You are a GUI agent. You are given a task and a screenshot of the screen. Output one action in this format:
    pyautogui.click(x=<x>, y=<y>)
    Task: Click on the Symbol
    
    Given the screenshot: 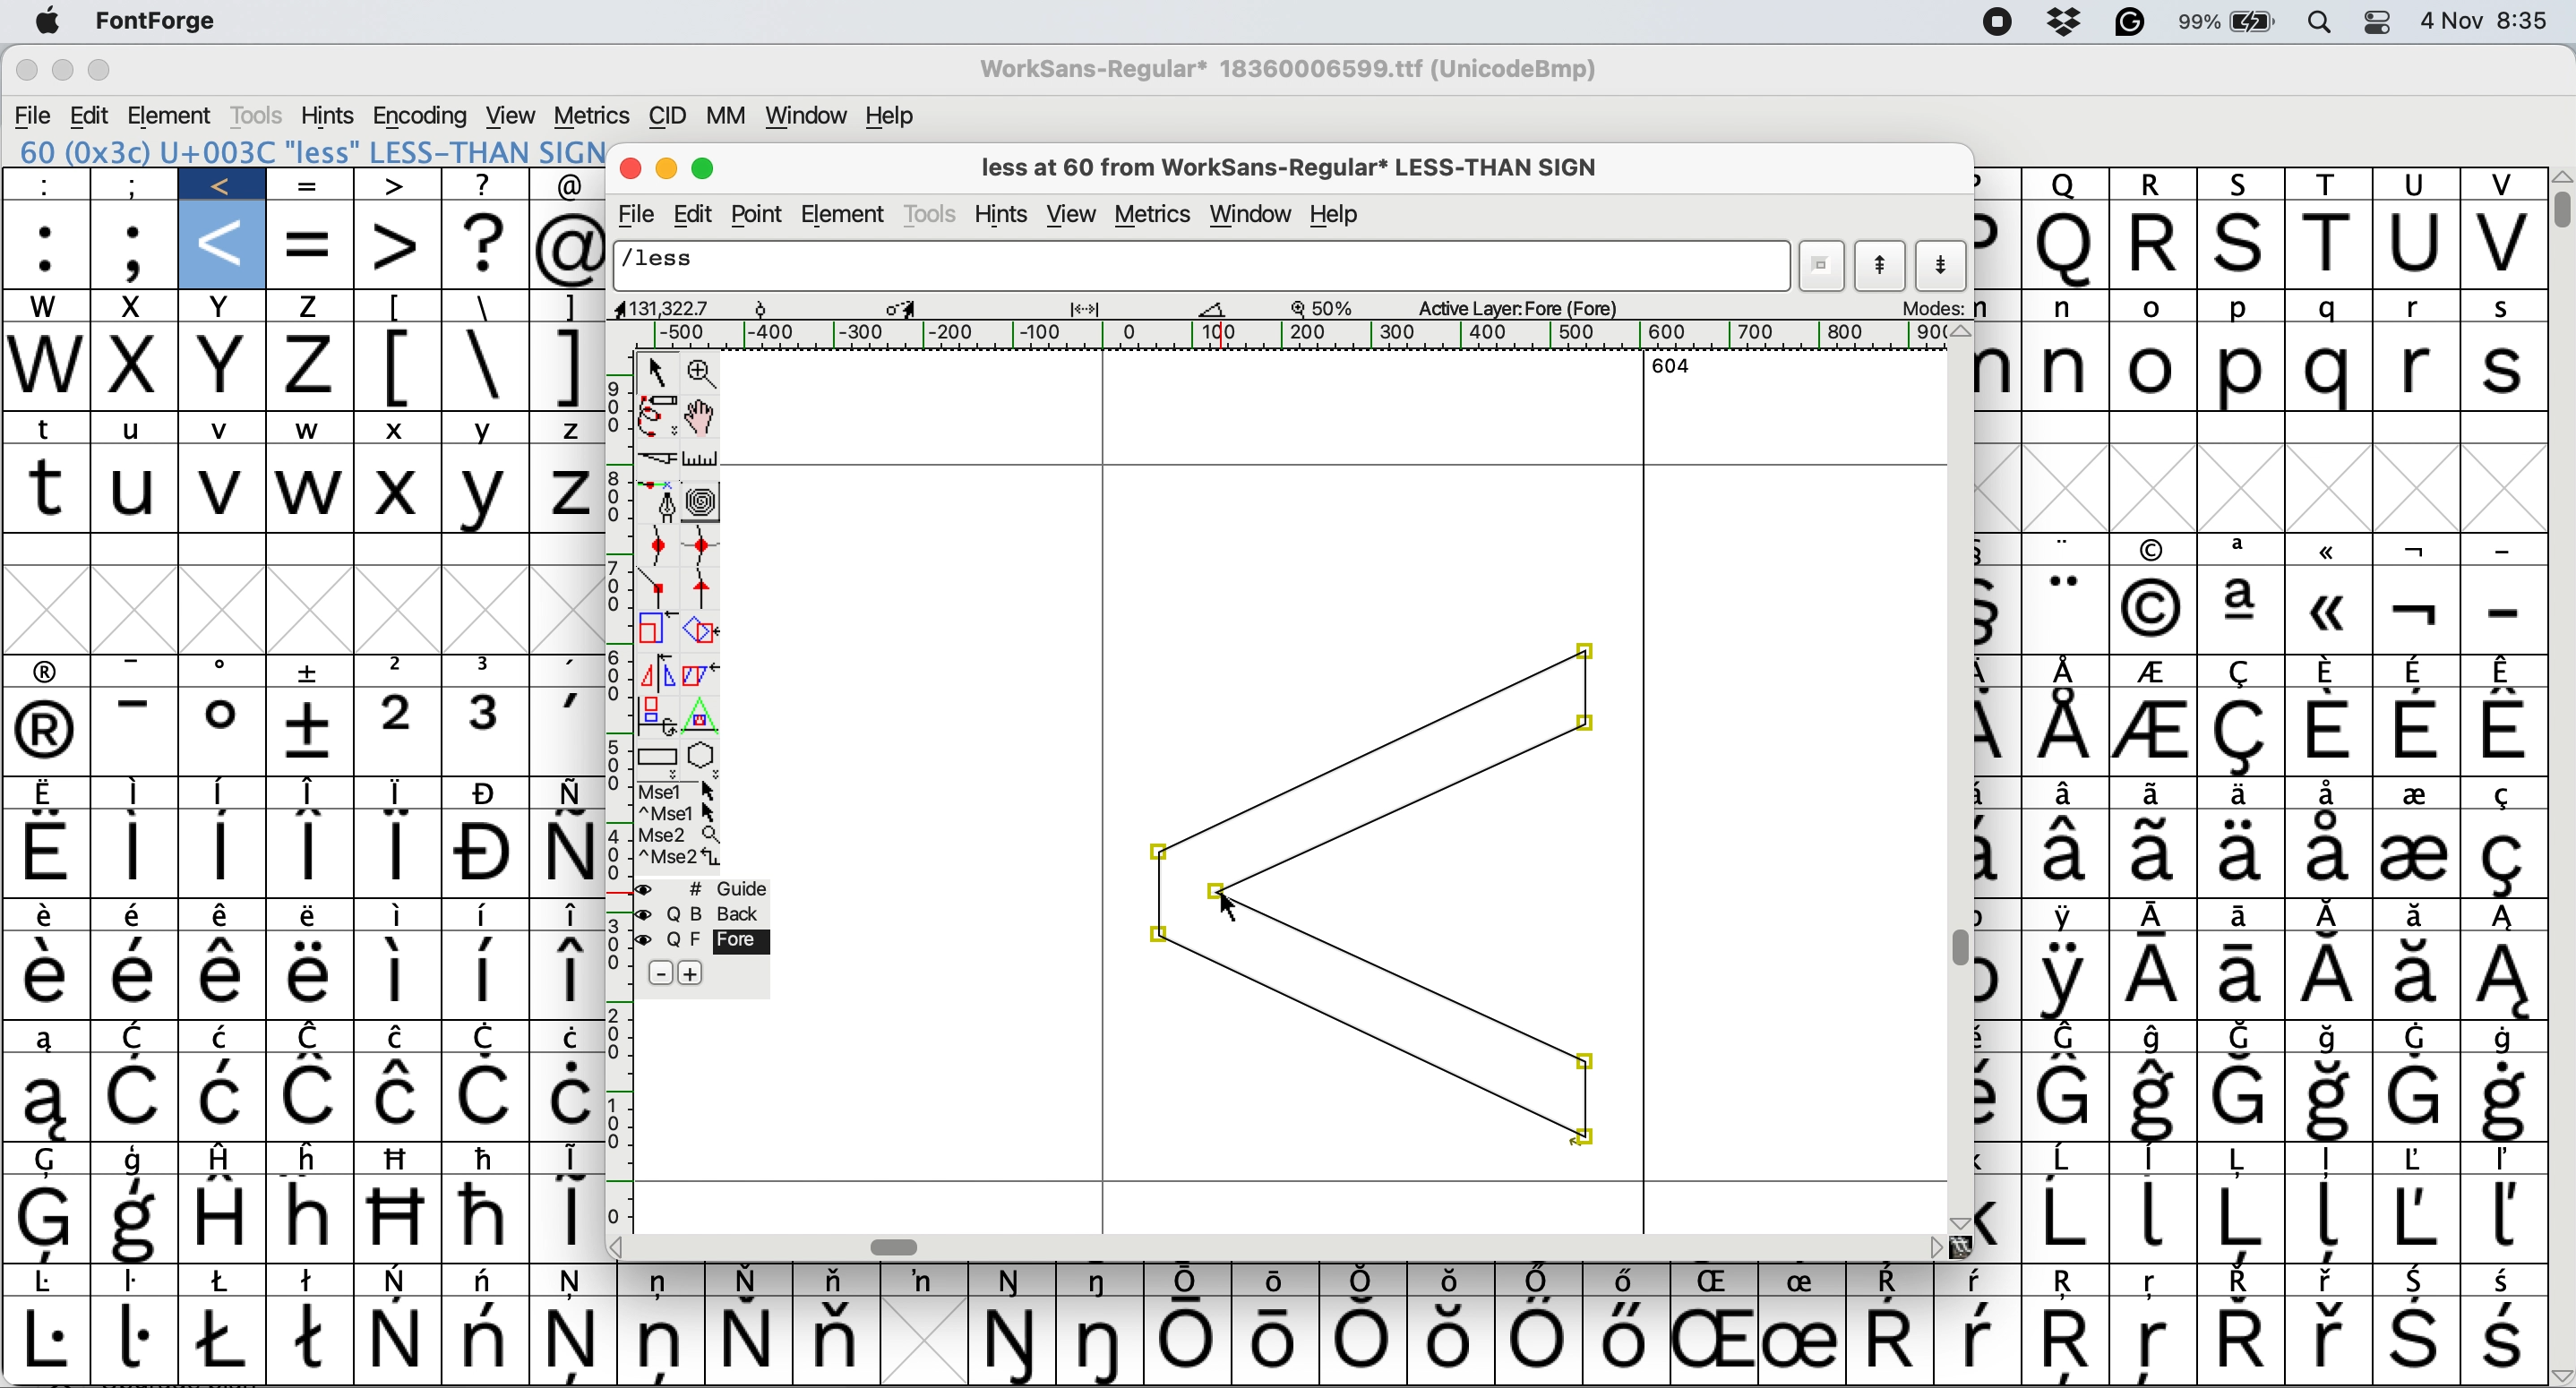 What is the action you would take?
    pyautogui.click(x=2158, y=1039)
    